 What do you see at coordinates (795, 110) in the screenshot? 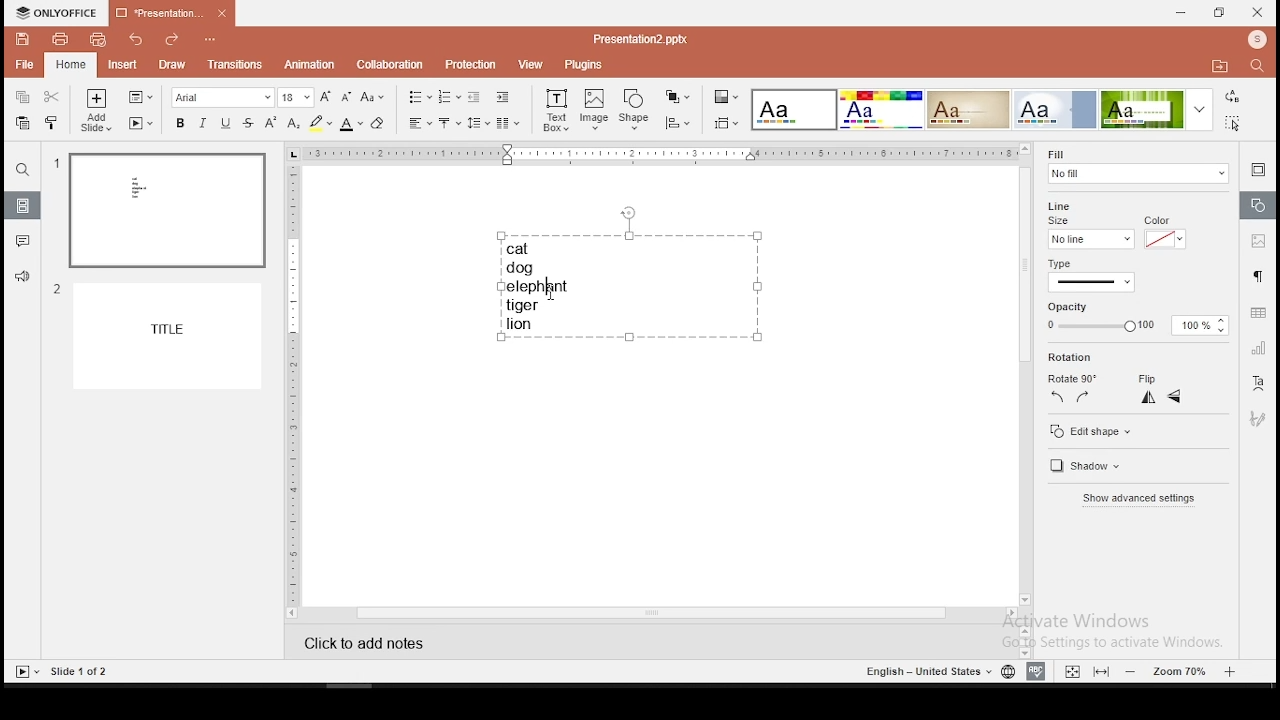
I see `theme ` at bounding box center [795, 110].